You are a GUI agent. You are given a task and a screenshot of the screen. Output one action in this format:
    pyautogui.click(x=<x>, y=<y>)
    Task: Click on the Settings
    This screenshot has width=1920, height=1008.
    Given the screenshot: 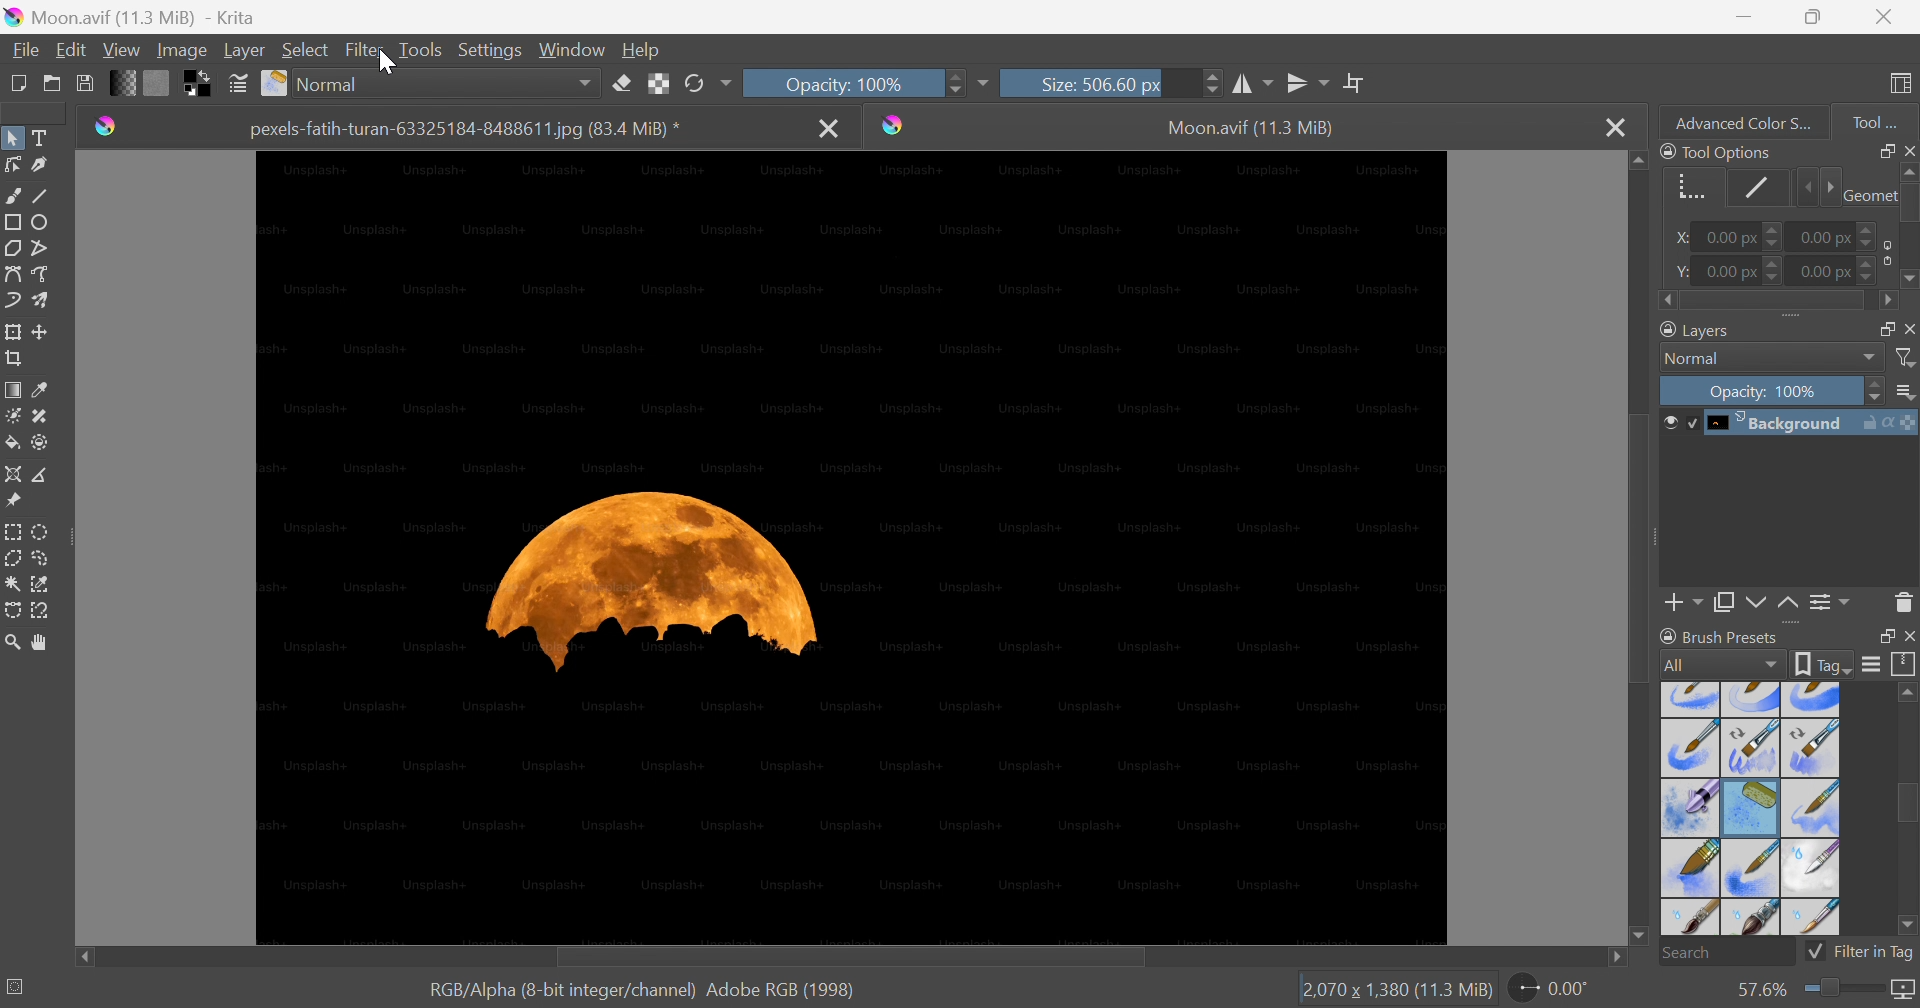 What is the action you would take?
    pyautogui.click(x=490, y=52)
    